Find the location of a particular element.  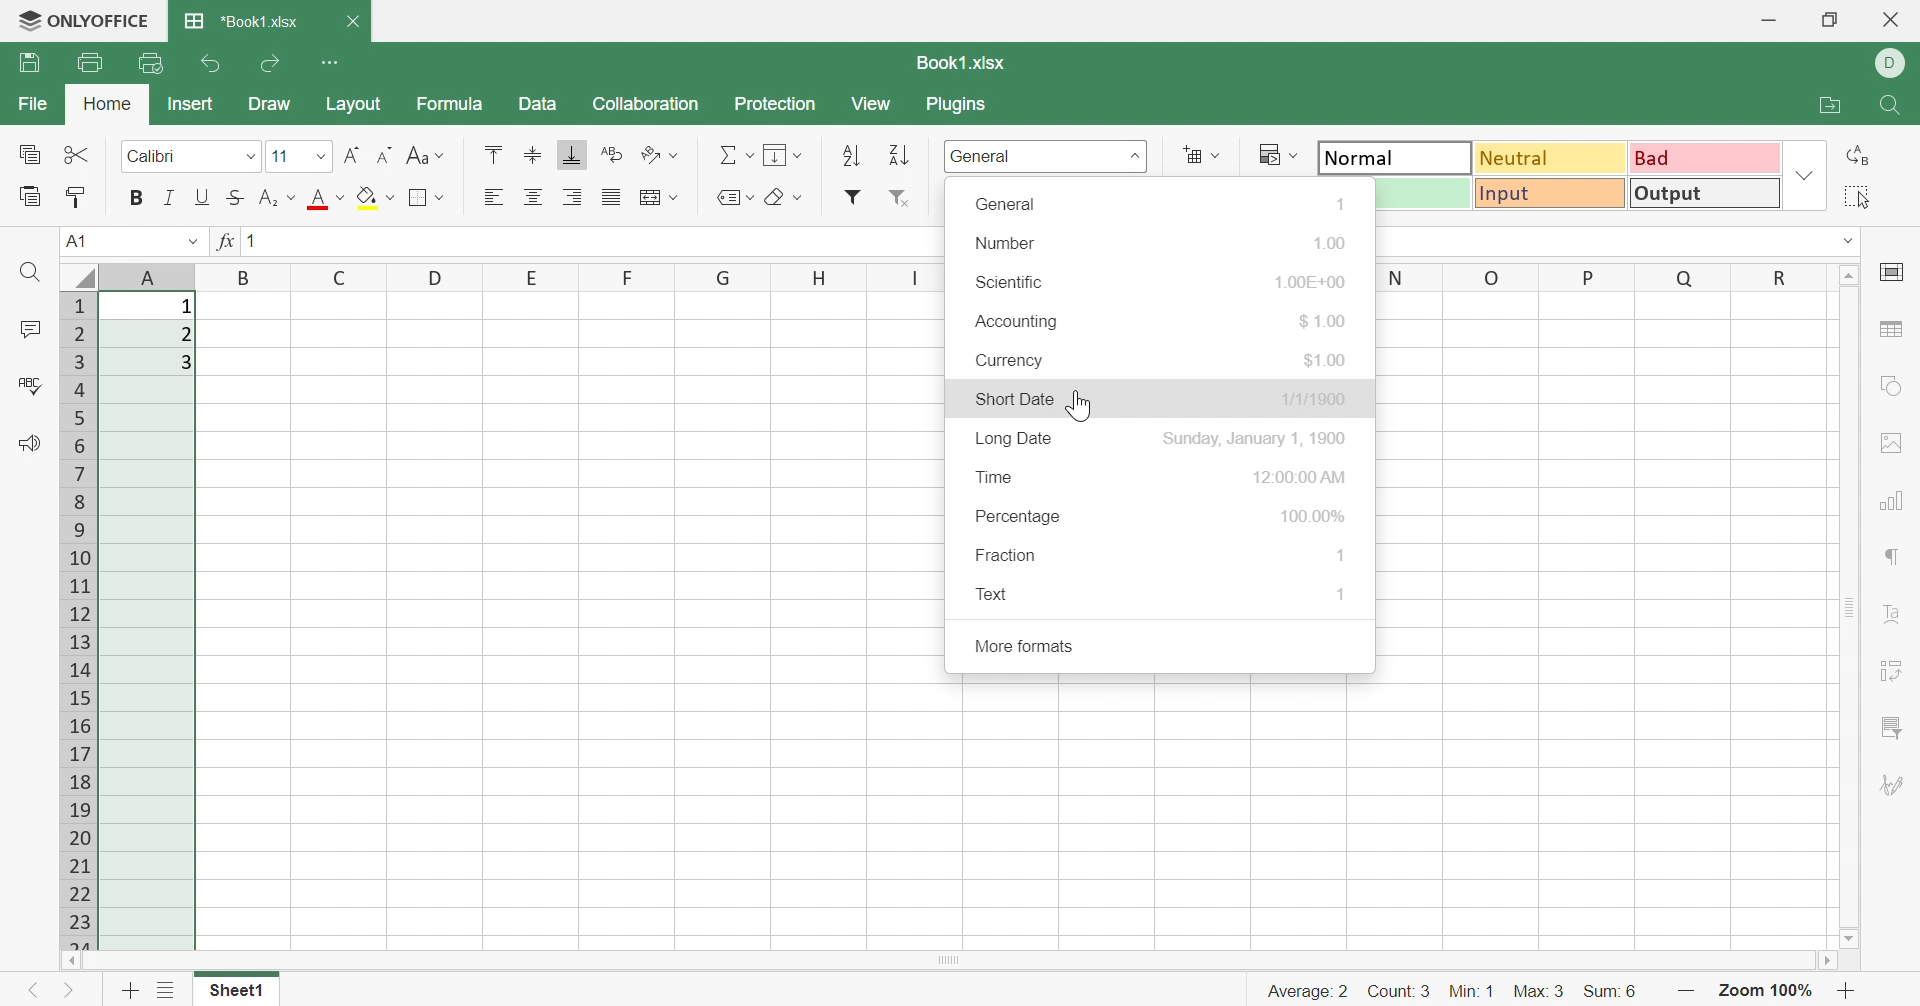

Copy is located at coordinates (30, 154).